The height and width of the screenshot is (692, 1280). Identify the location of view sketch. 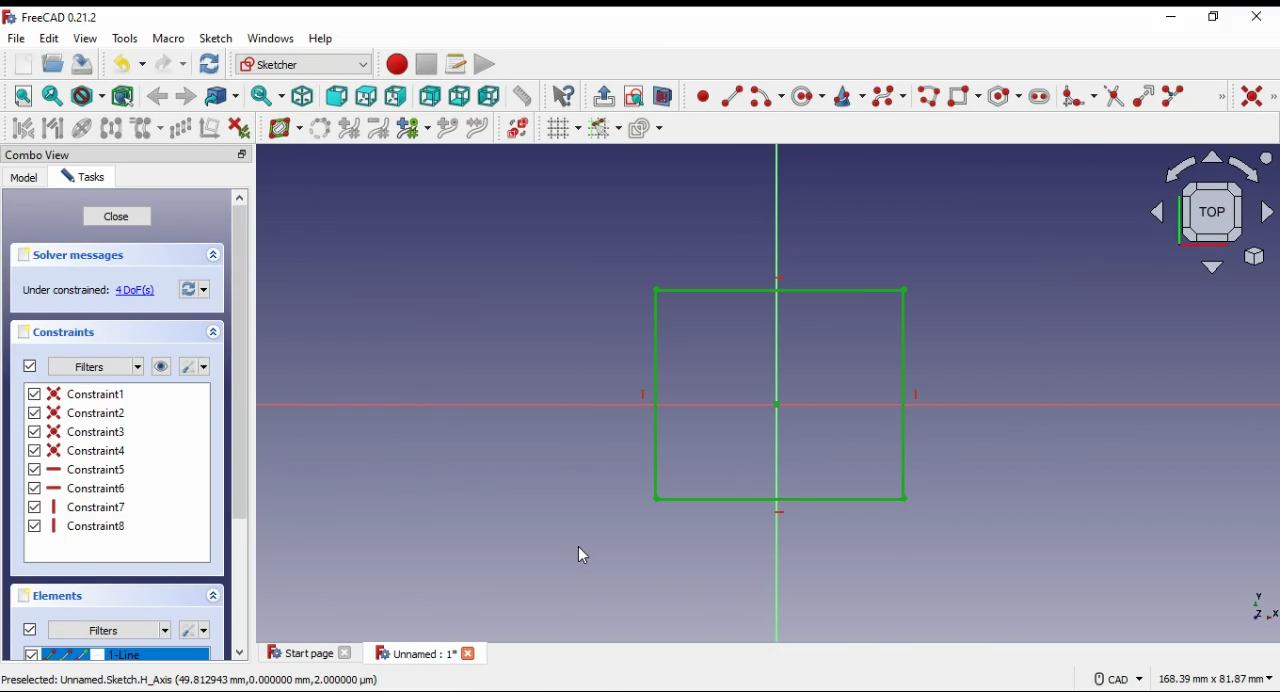
(633, 96).